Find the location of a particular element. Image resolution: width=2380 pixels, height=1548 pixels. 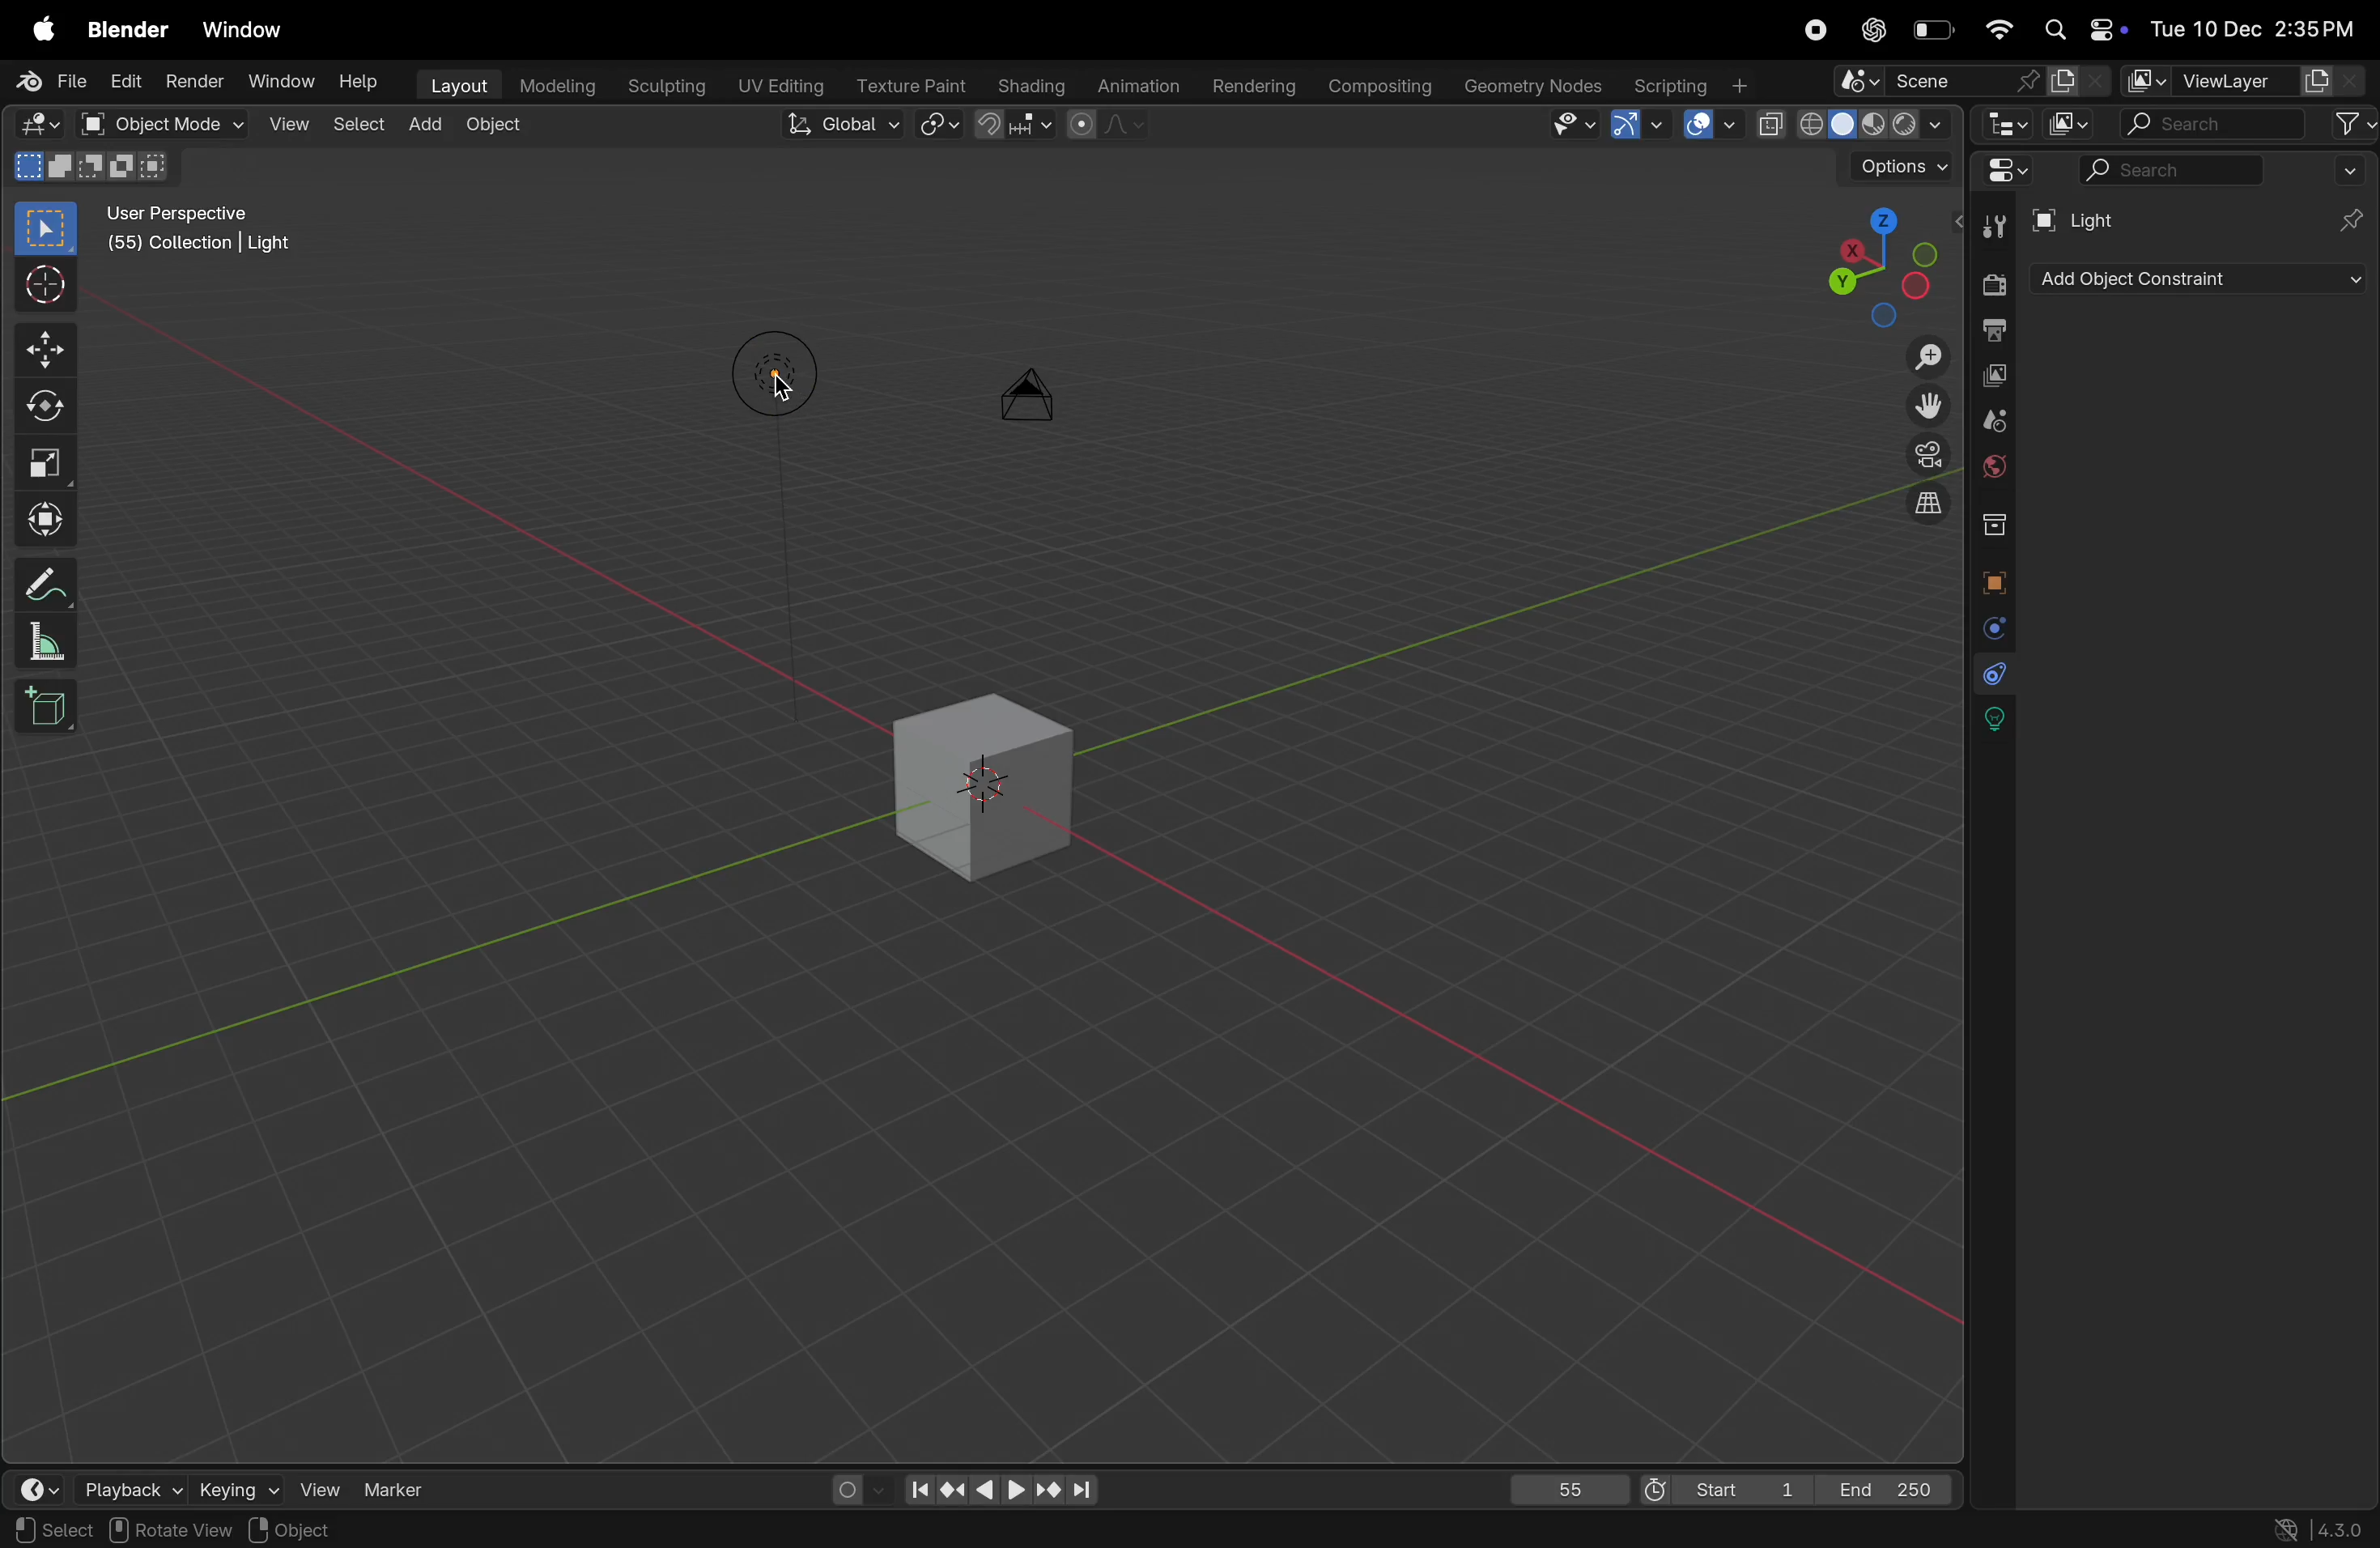

playback contorls is located at coordinates (996, 1485).